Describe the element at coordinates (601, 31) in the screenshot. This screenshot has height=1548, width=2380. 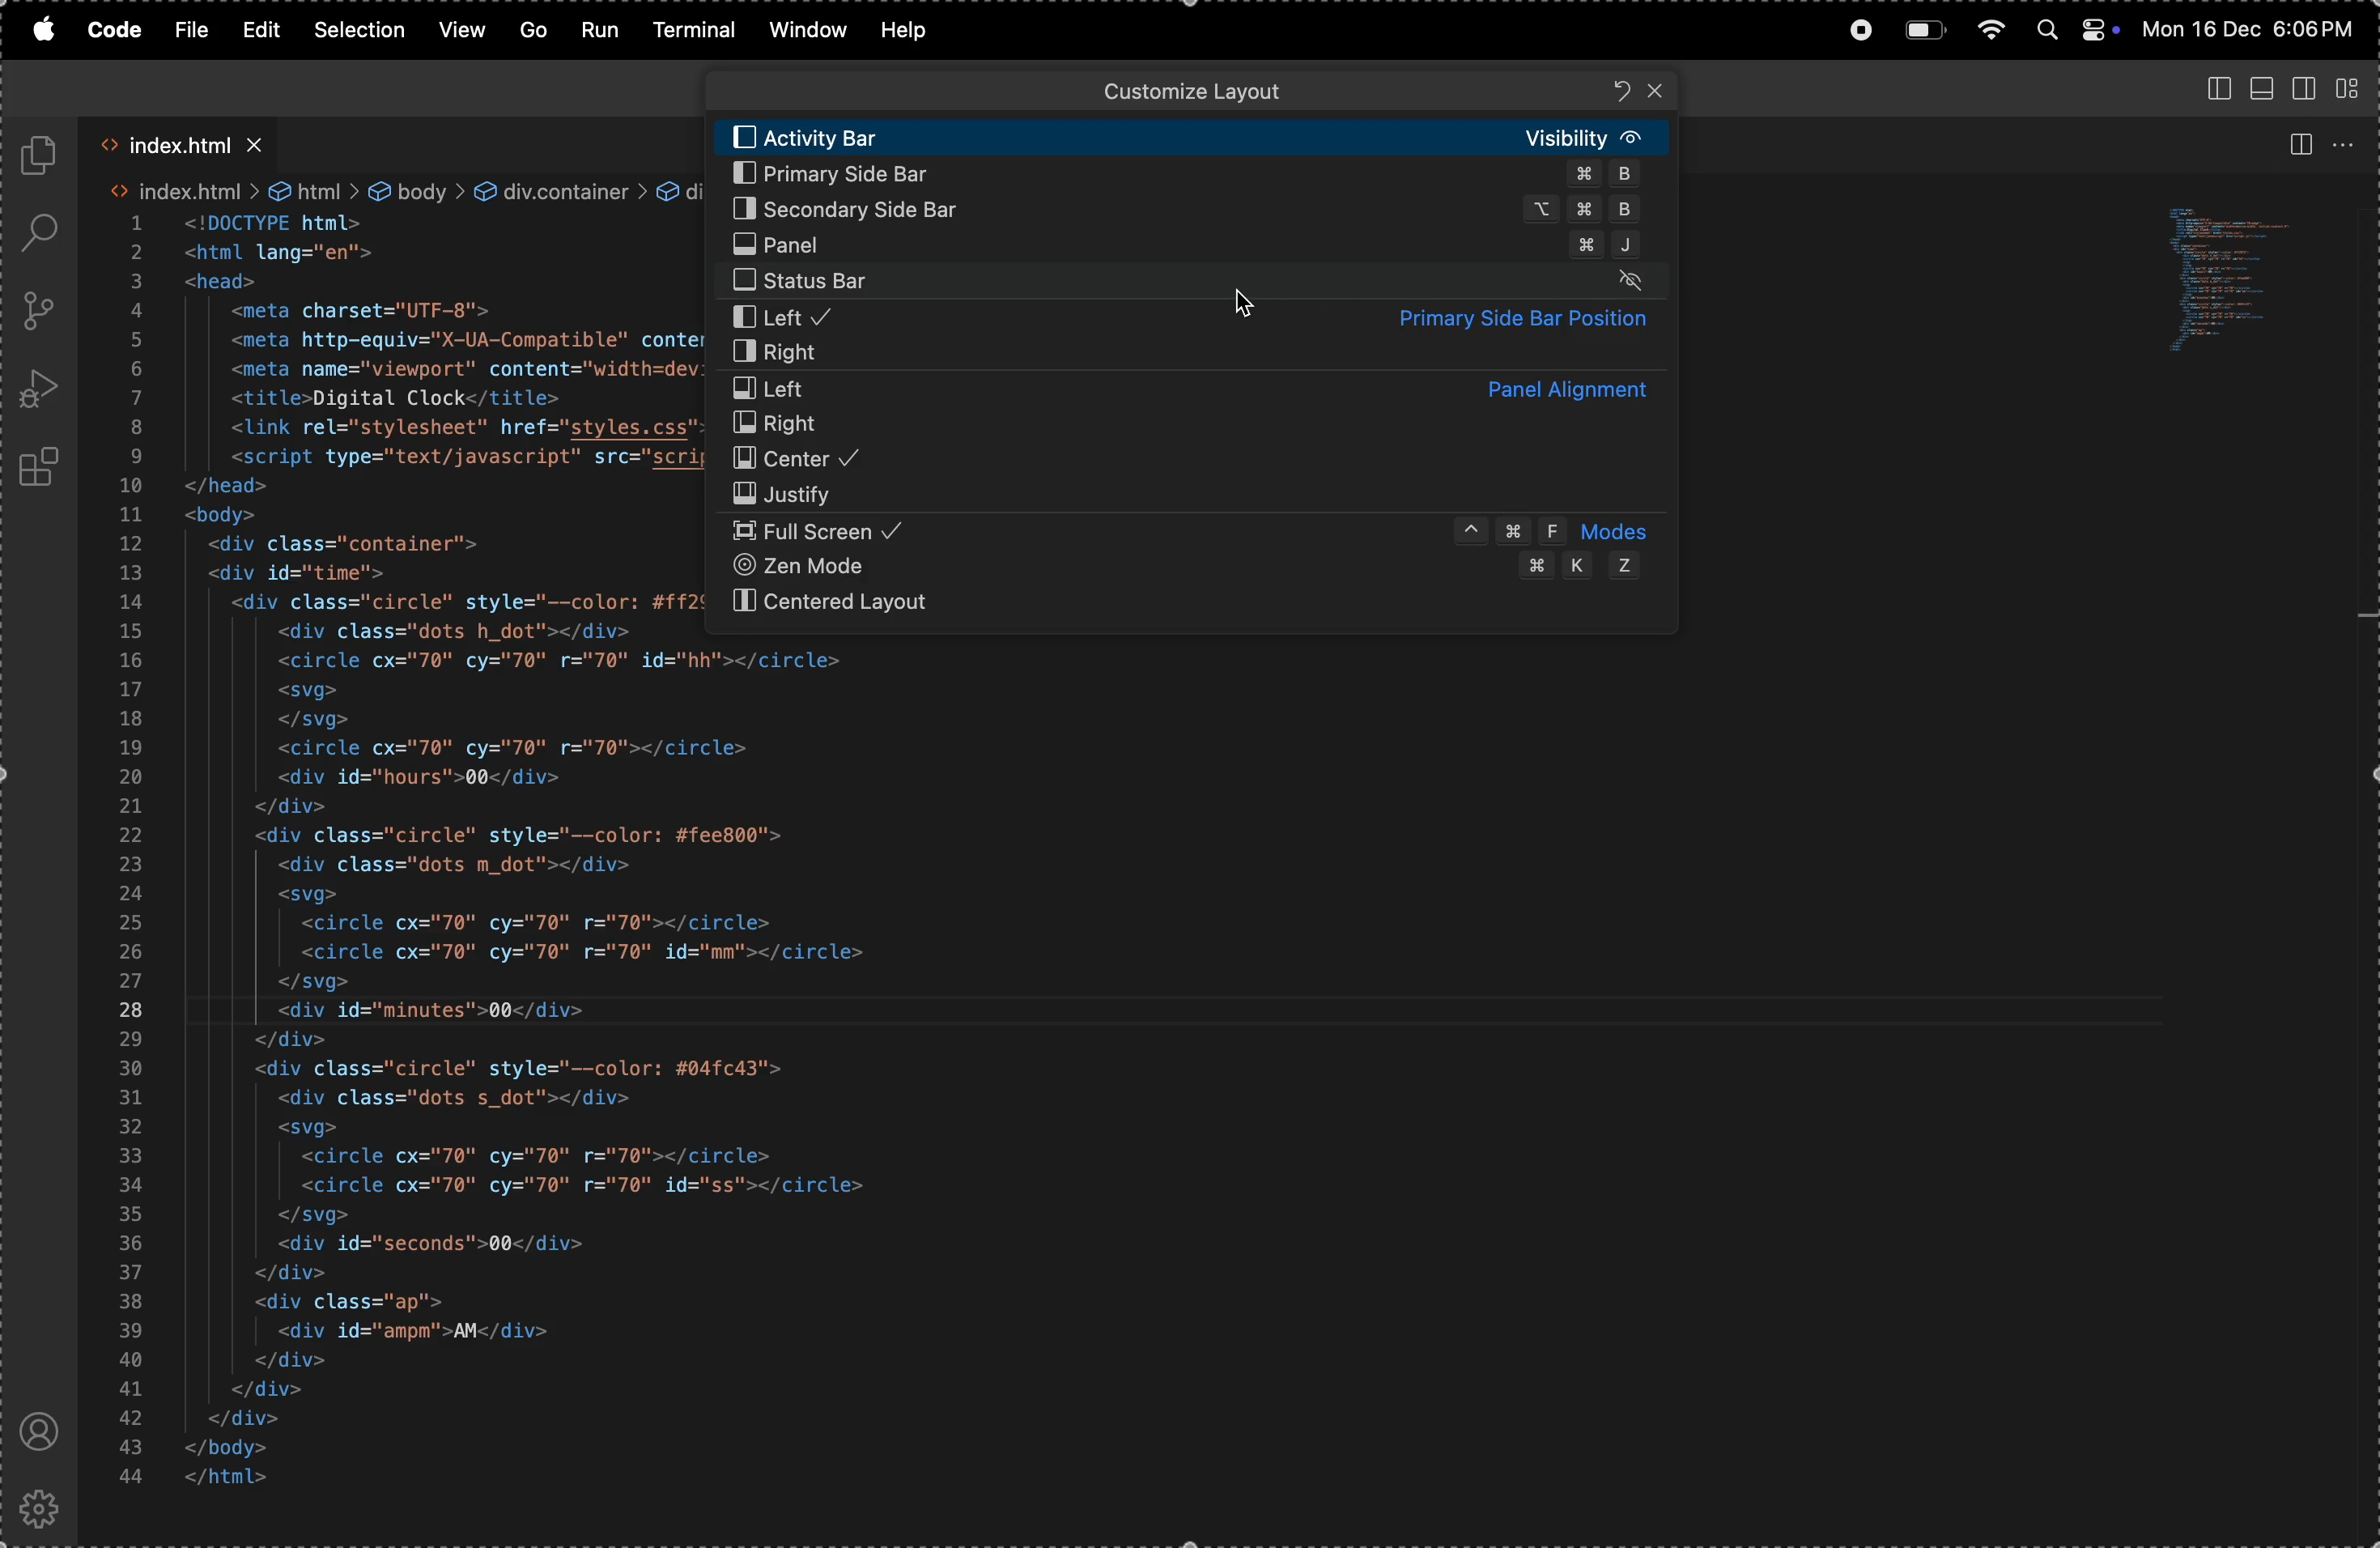
I see `run` at that location.